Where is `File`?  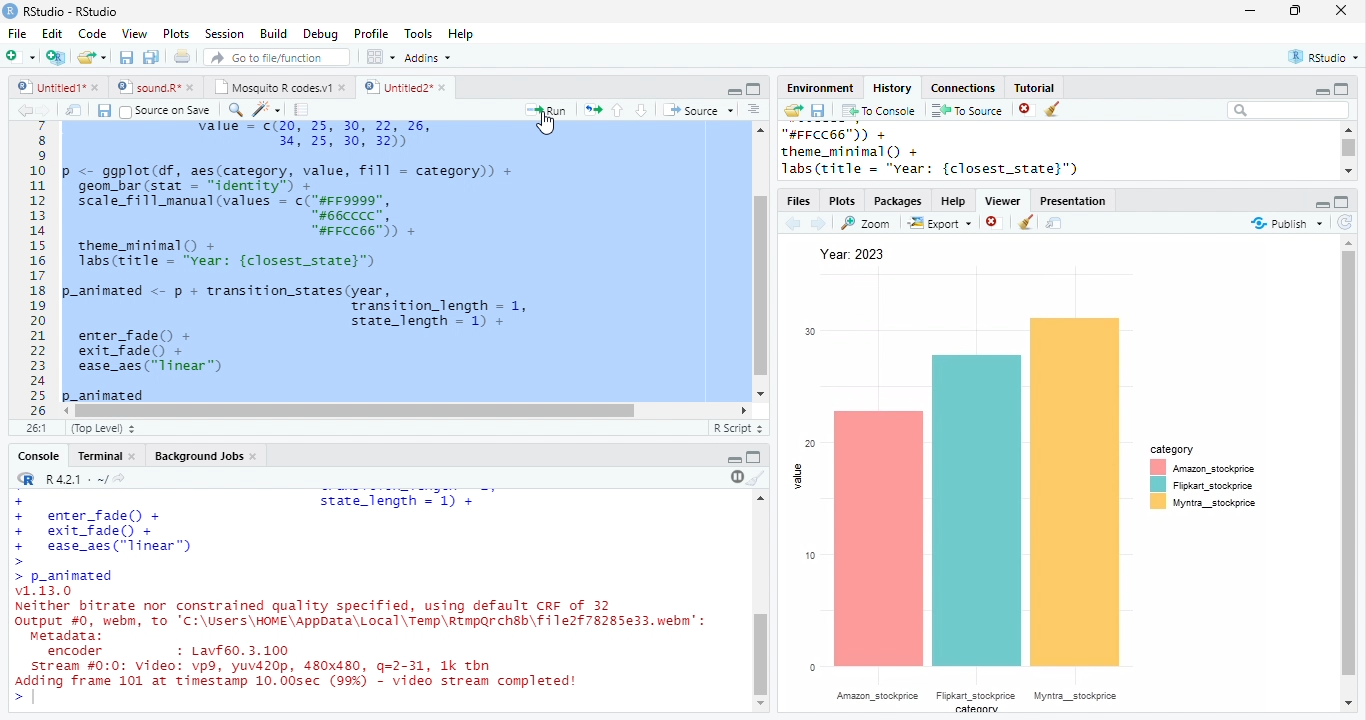
File is located at coordinates (19, 34).